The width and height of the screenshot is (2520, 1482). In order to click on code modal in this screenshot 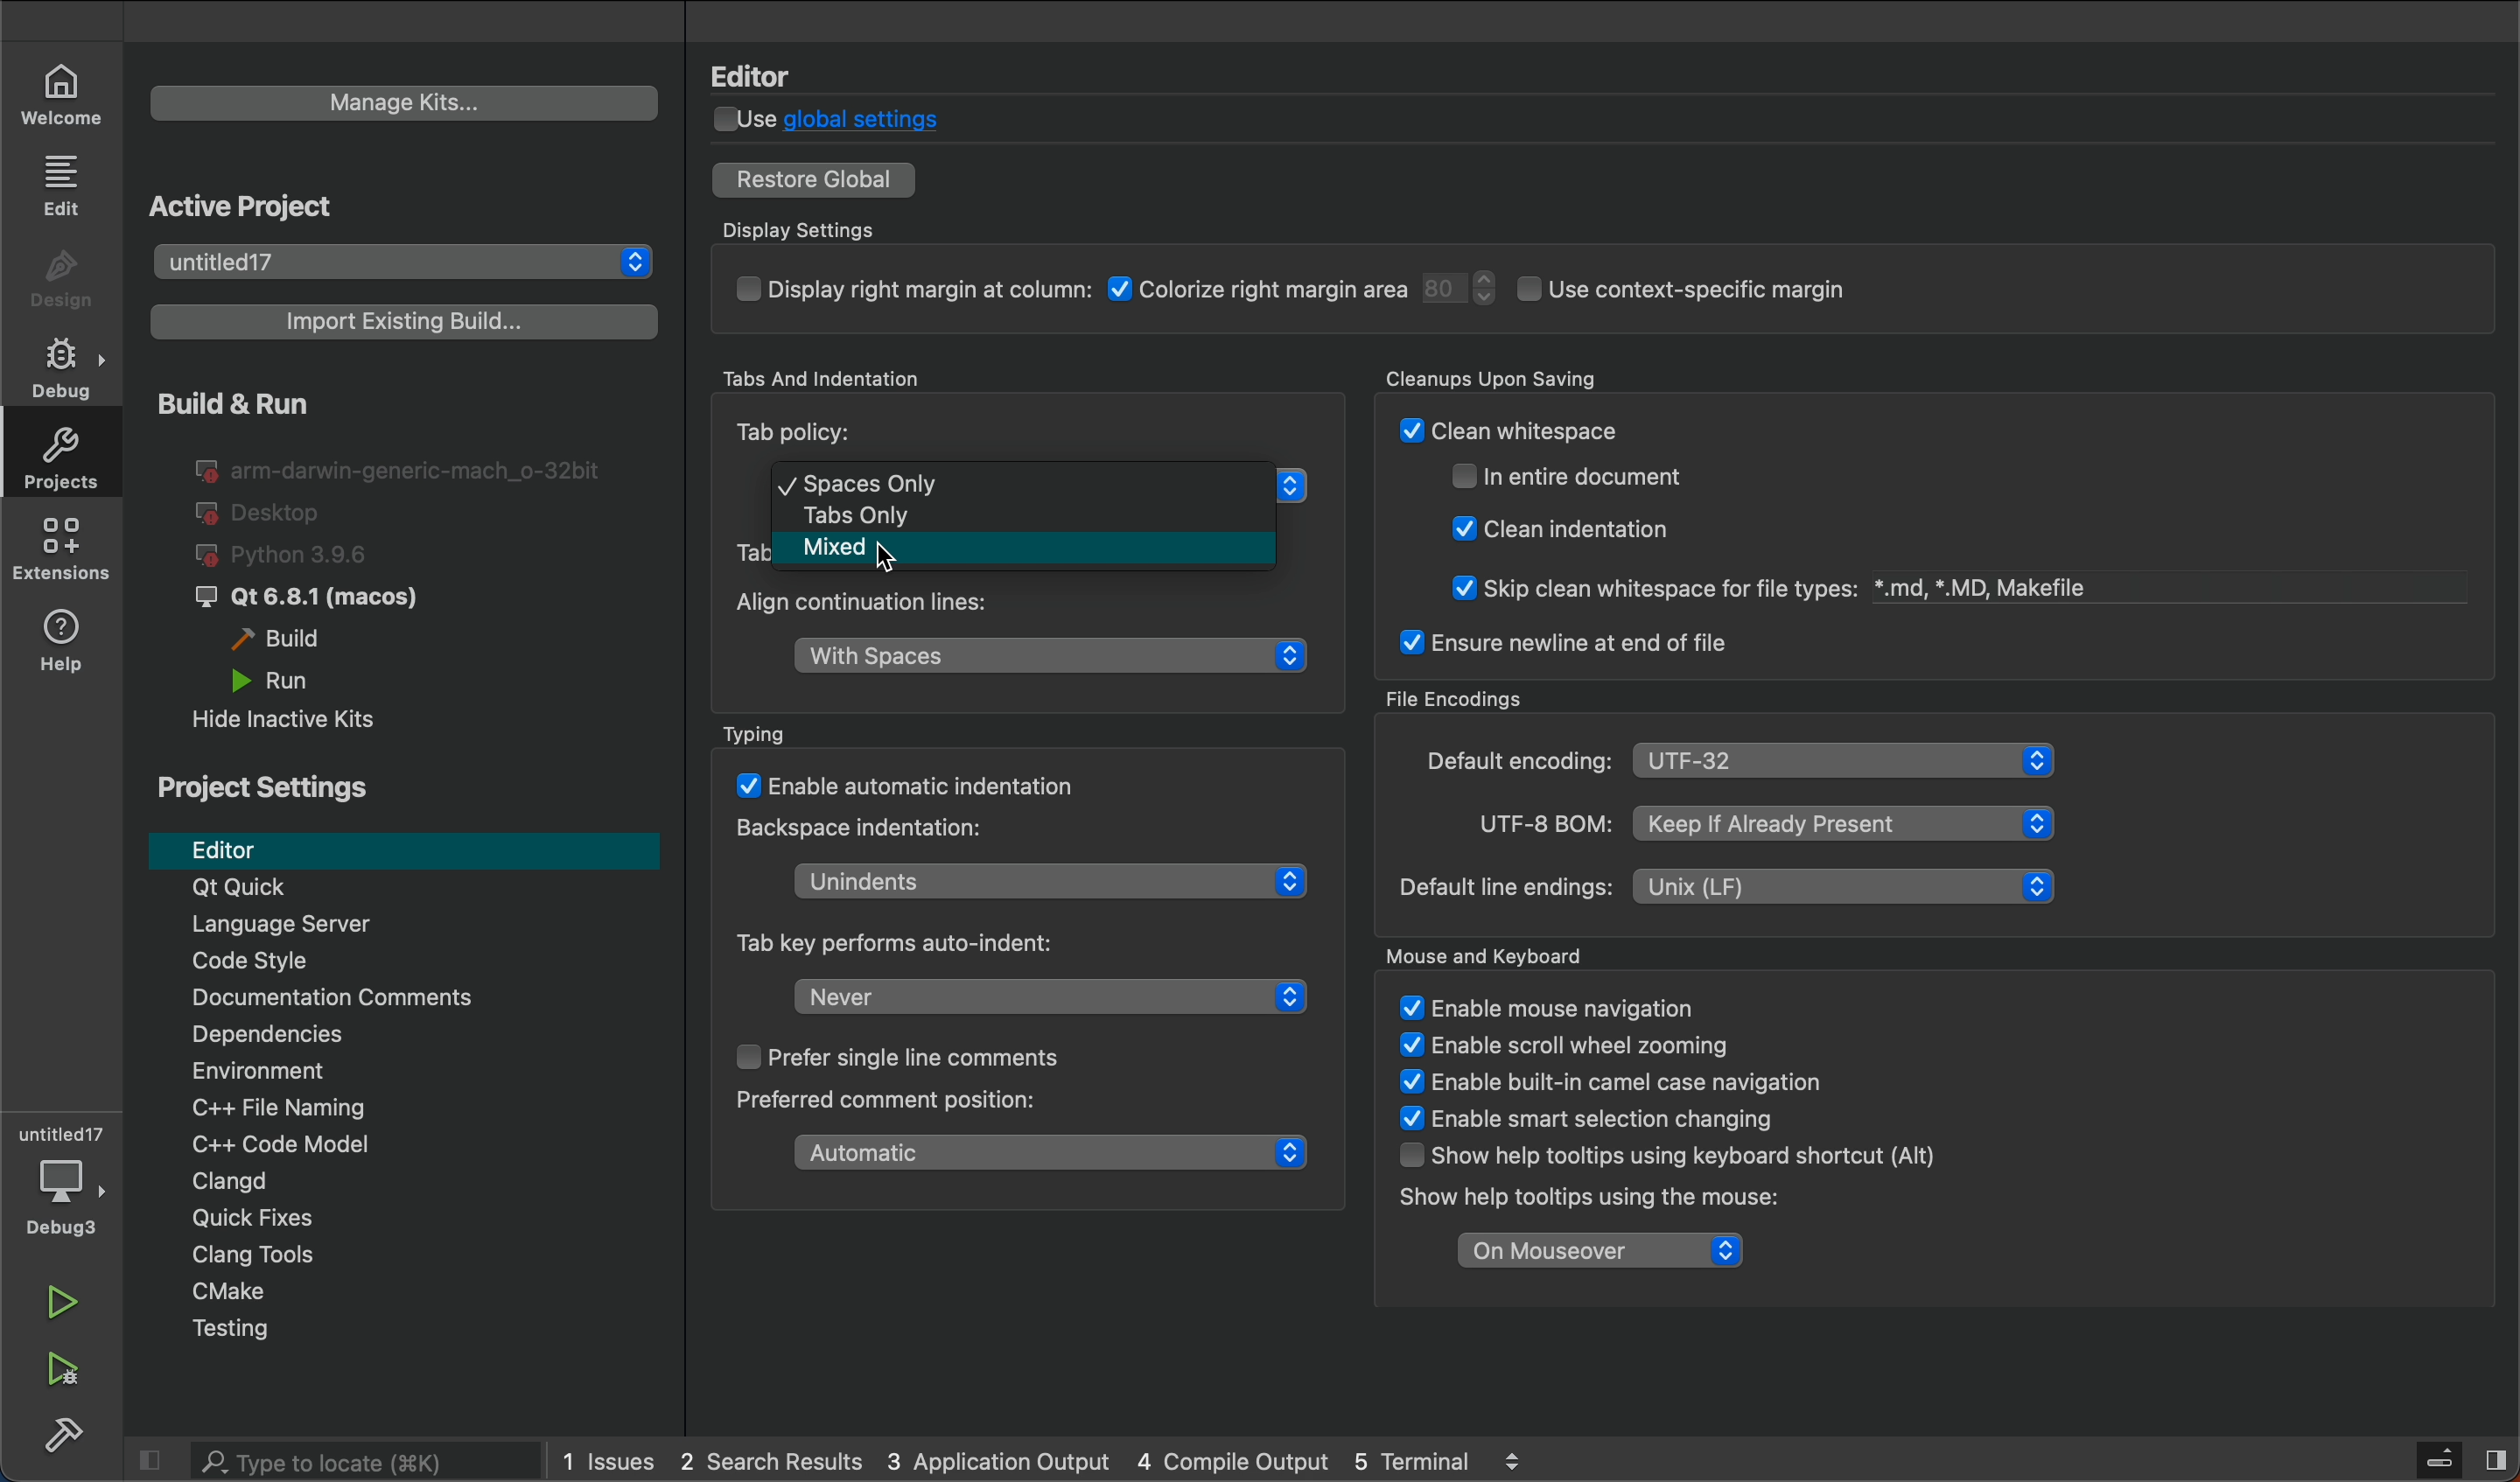, I will do `click(425, 1146)`.